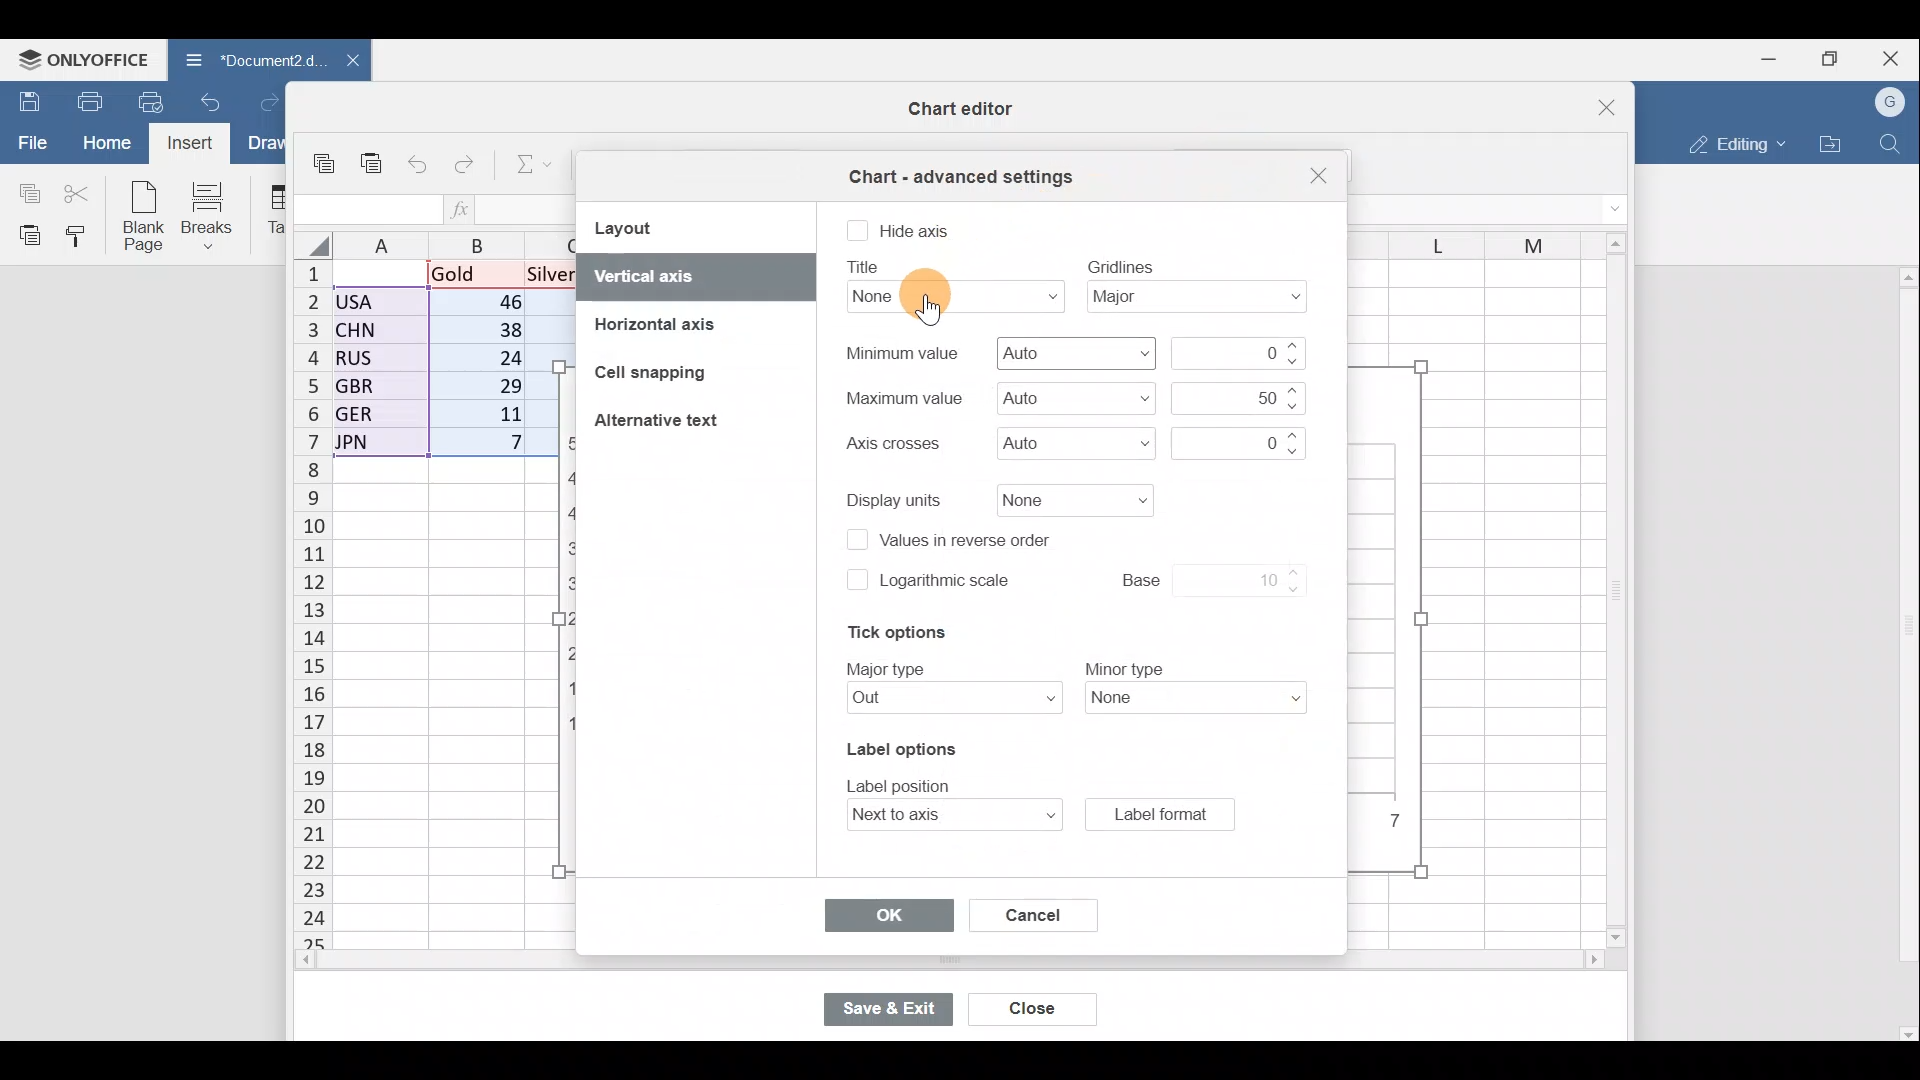  Describe the element at coordinates (242, 59) in the screenshot. I see `Document2.d` at that location.